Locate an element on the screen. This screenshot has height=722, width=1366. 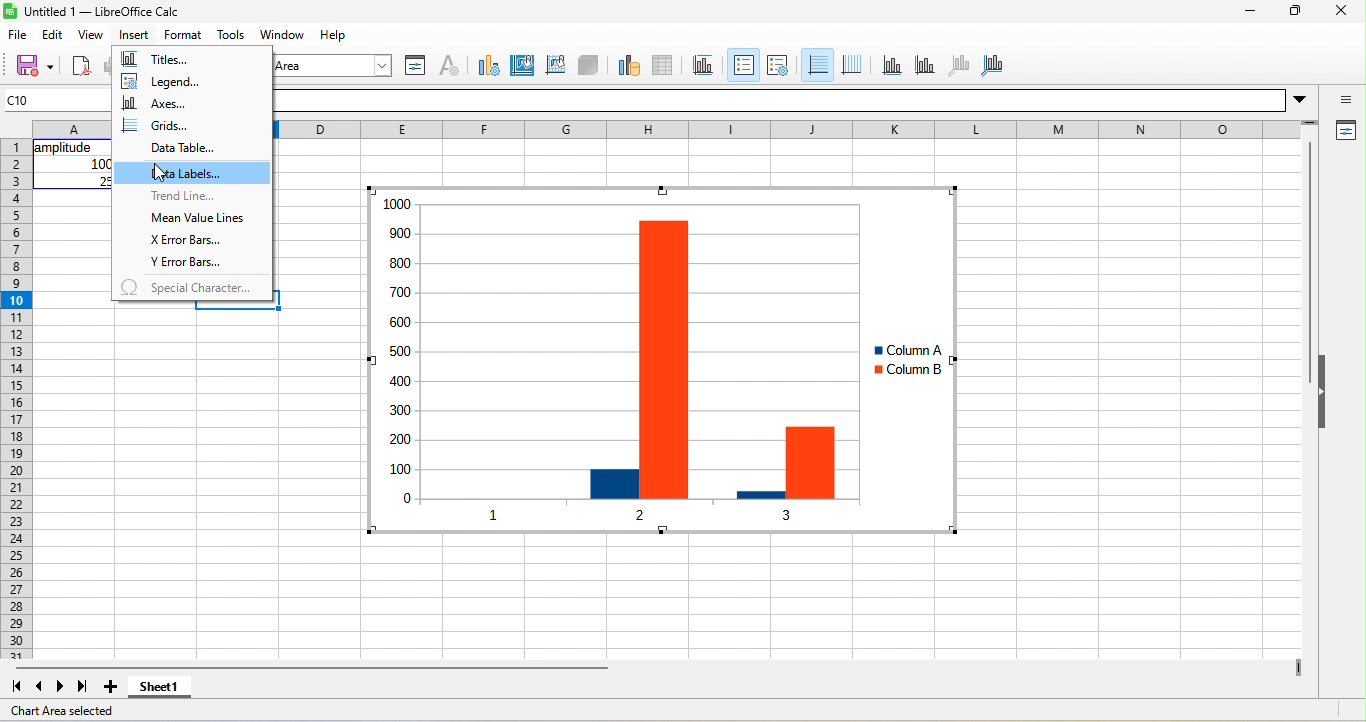
special character is located at coordinates (190, 287).